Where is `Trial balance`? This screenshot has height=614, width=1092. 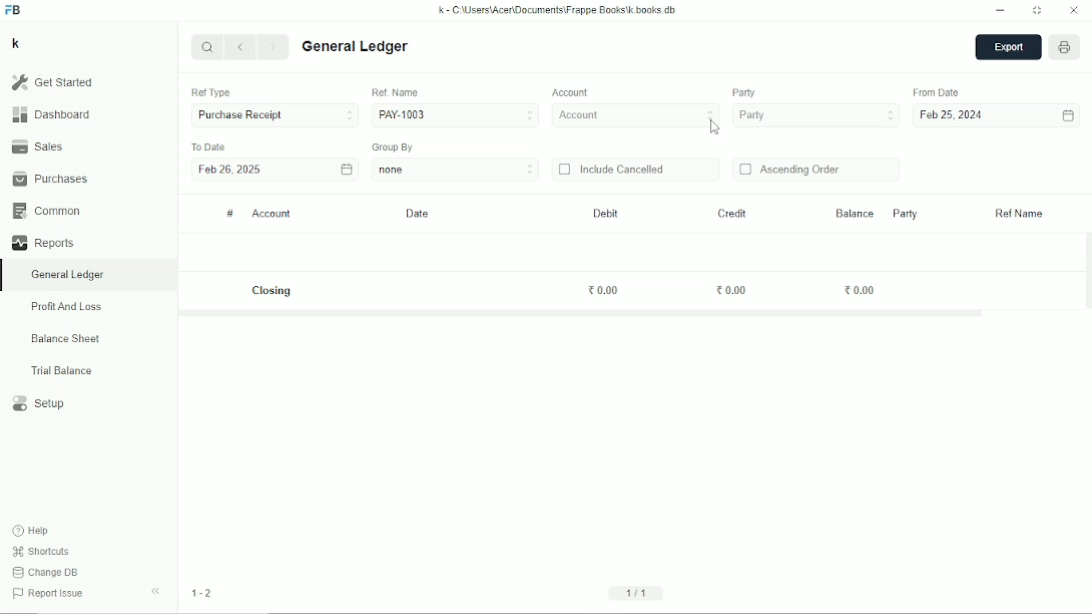 Trial balance is located at coordinates (62, 371).